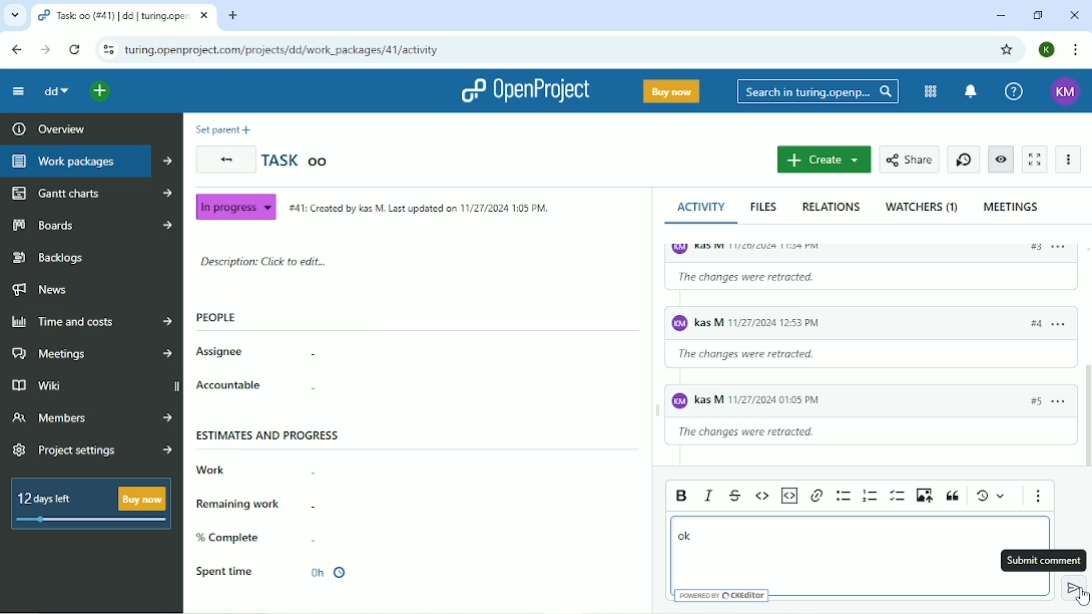 The image size is (1092, 614). What do you see at coordinates (868, 496) in the screenshot?
I see `Numbered list` at bounding box center [868, 496].